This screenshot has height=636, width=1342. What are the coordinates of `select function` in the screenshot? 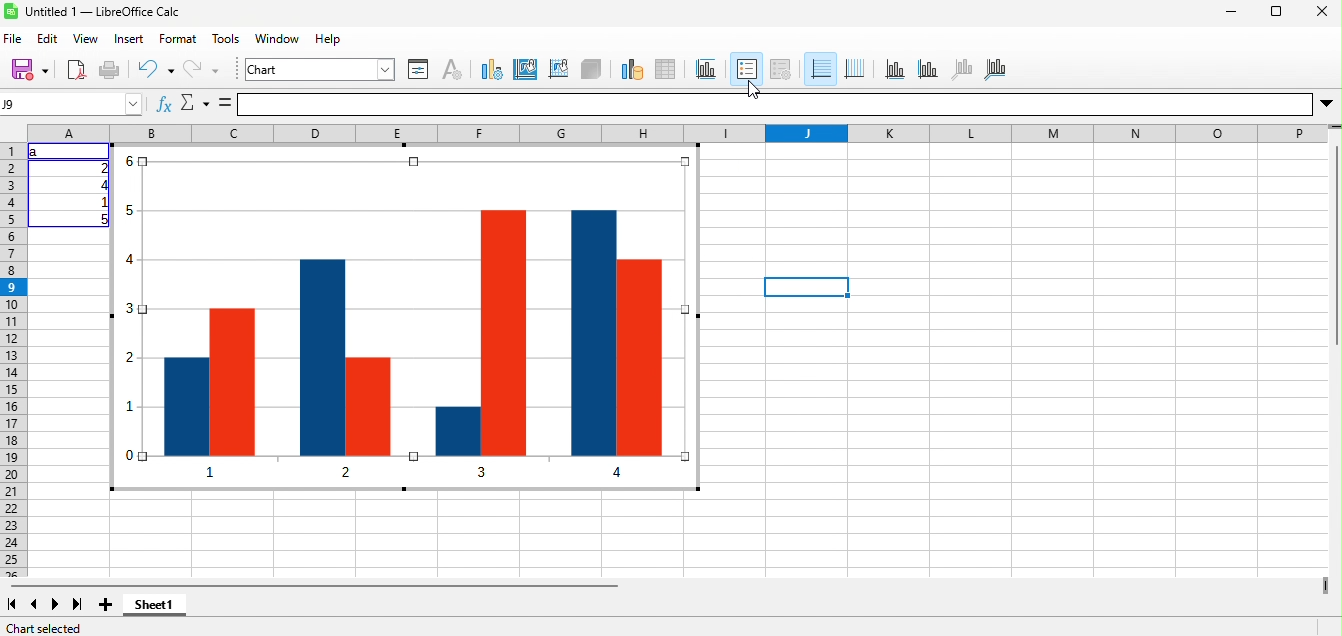 It's located at (196, 103).